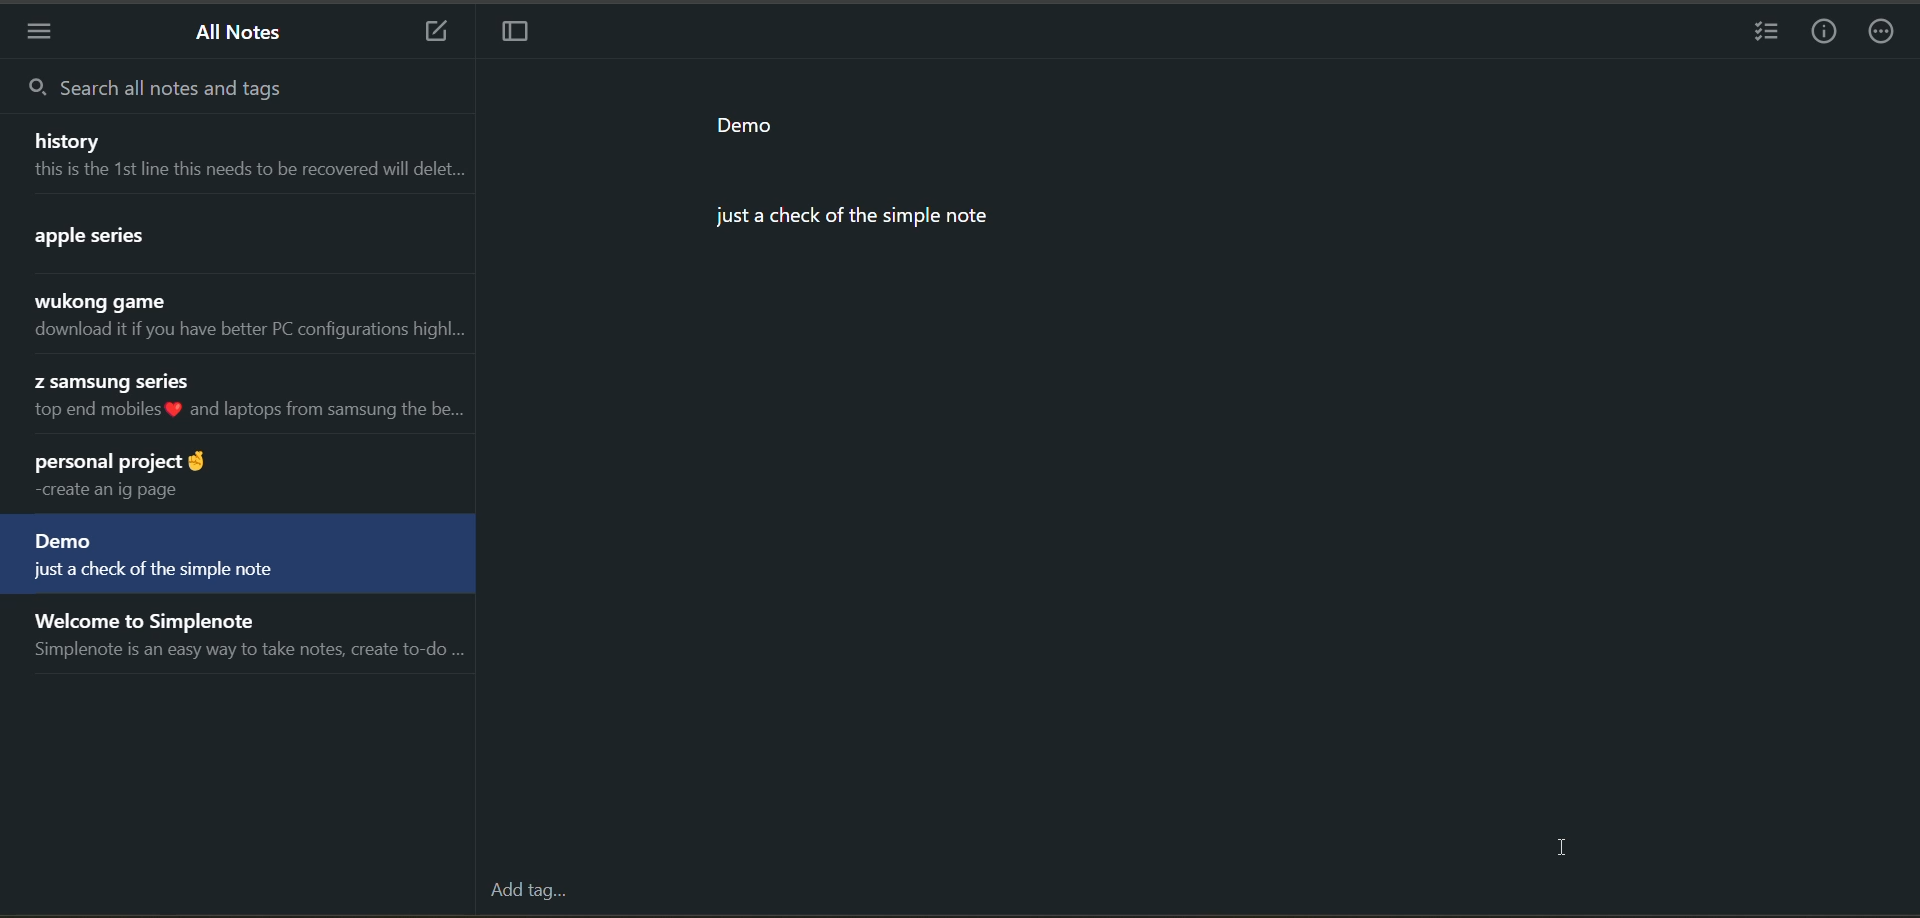  I want to click on note title and preview, so click(239, 238).